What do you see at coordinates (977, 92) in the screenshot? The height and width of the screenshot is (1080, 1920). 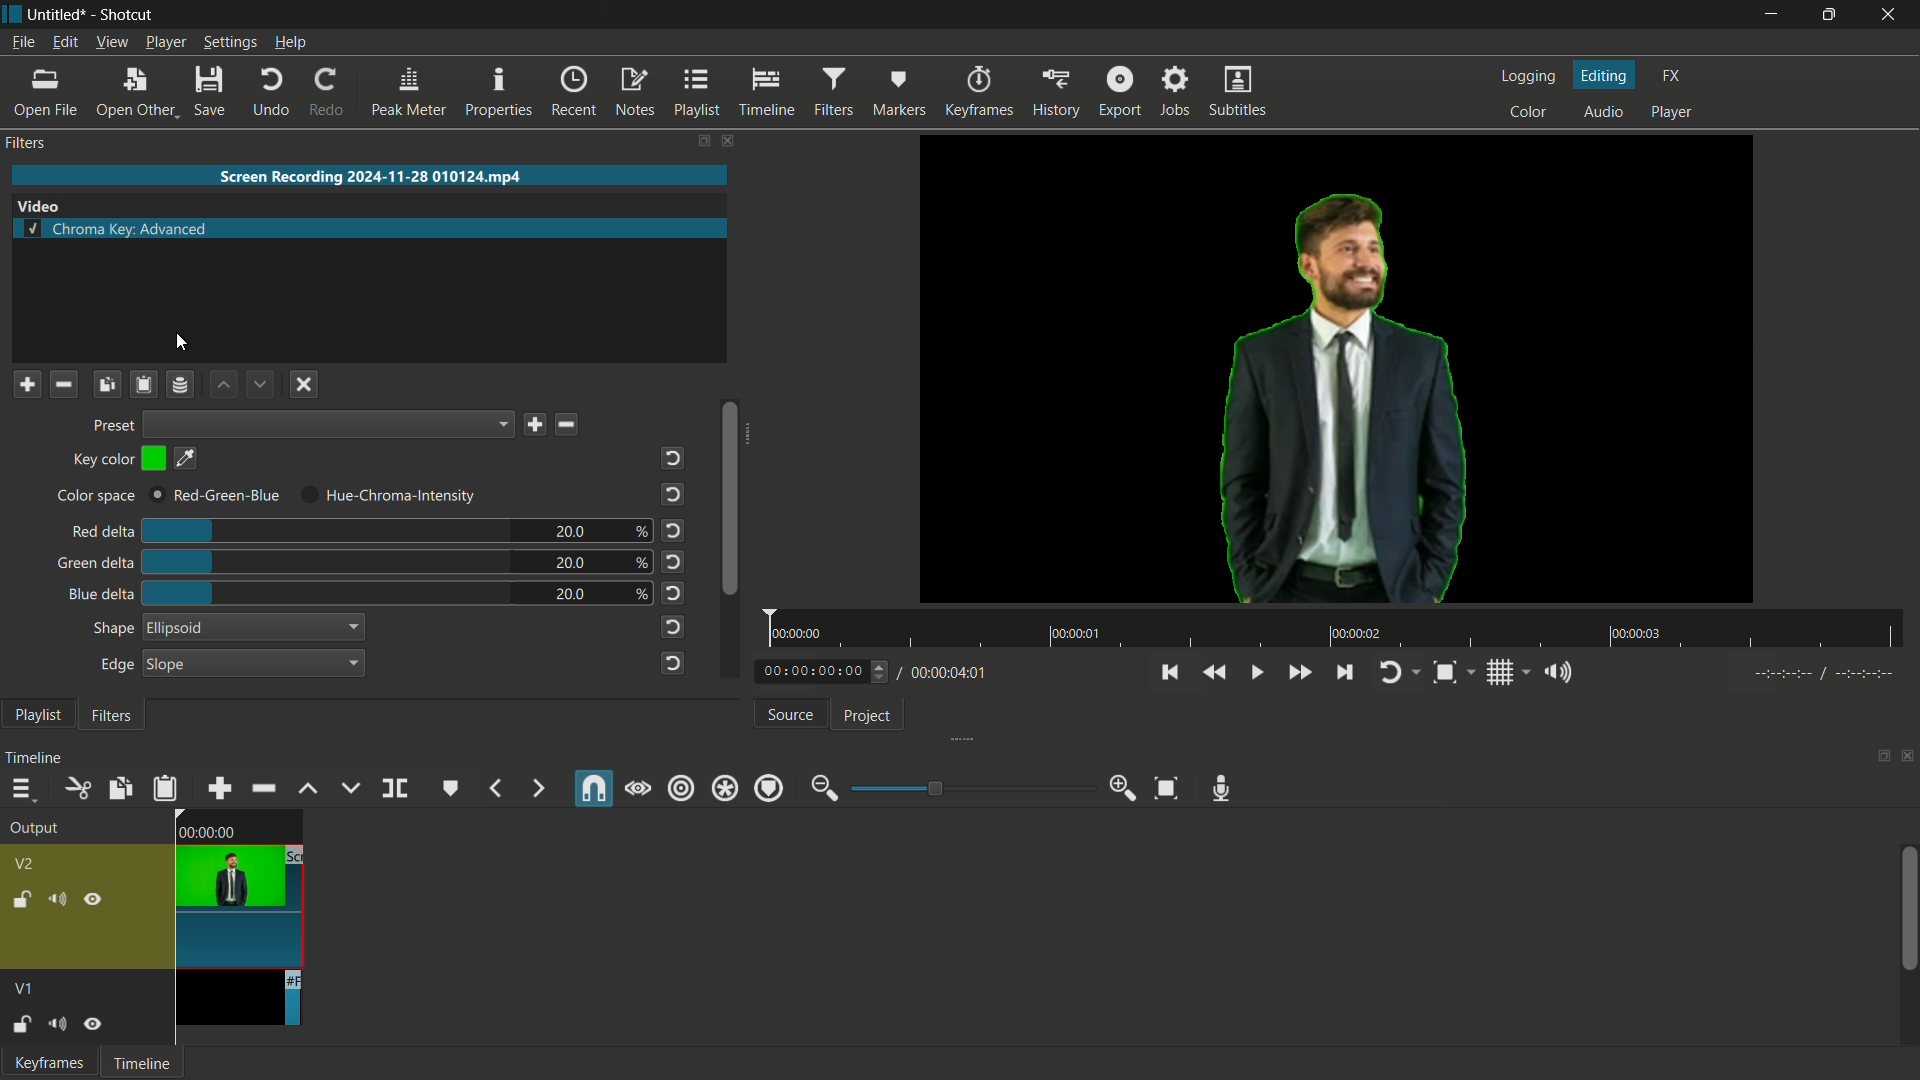 I see `keyframes` at bounding box center [977, 92].